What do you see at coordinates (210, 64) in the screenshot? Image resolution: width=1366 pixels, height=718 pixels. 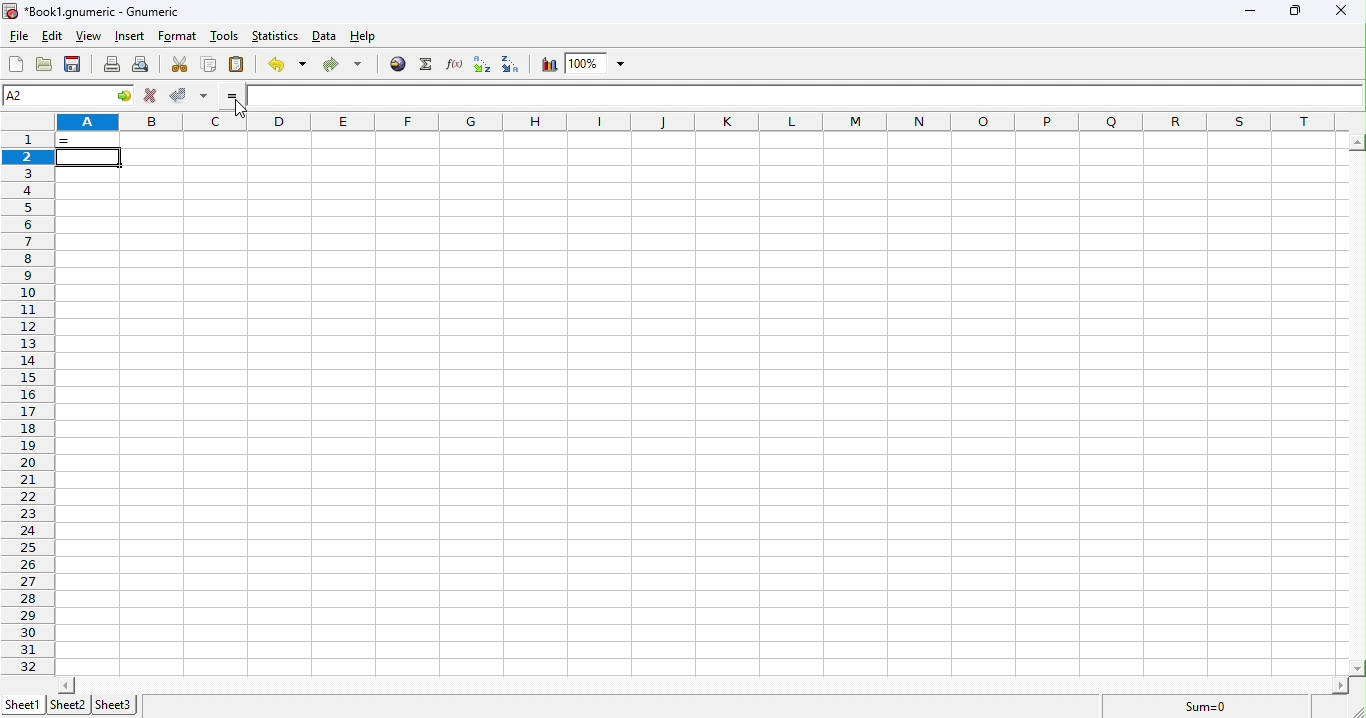 I see `copy` at bounding box center [210, 64].